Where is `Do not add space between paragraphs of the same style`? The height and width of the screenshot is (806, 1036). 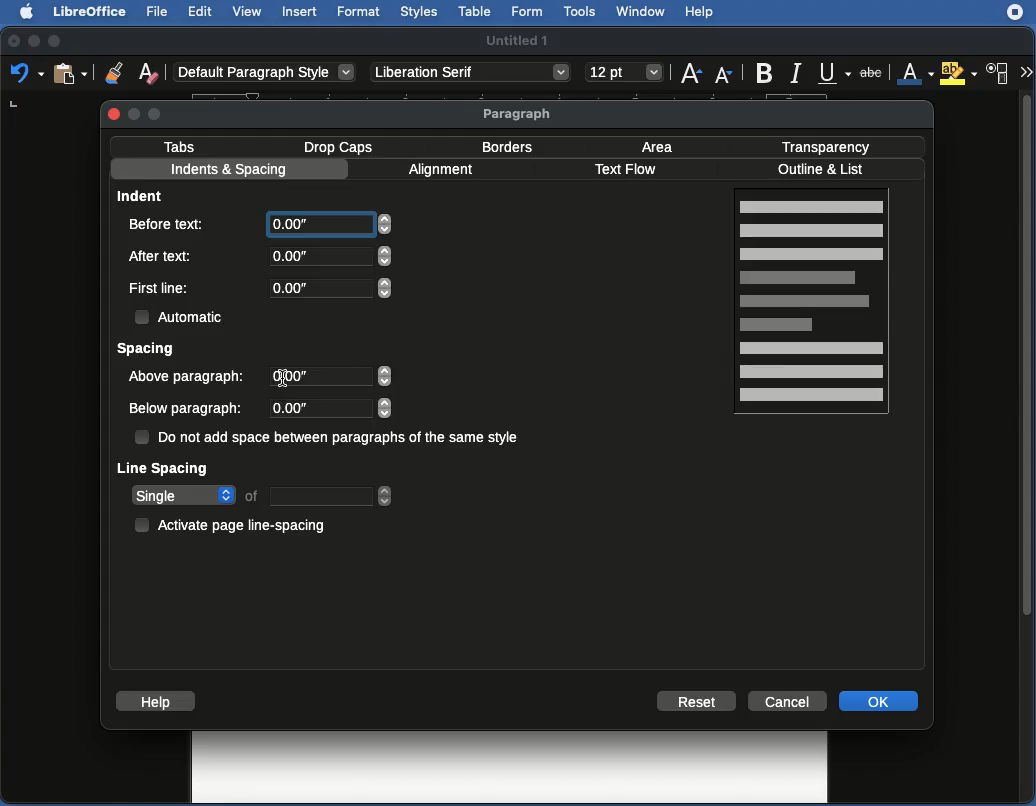
Do not add space between paragraphs of the same style is located at coordinates (330, 439).